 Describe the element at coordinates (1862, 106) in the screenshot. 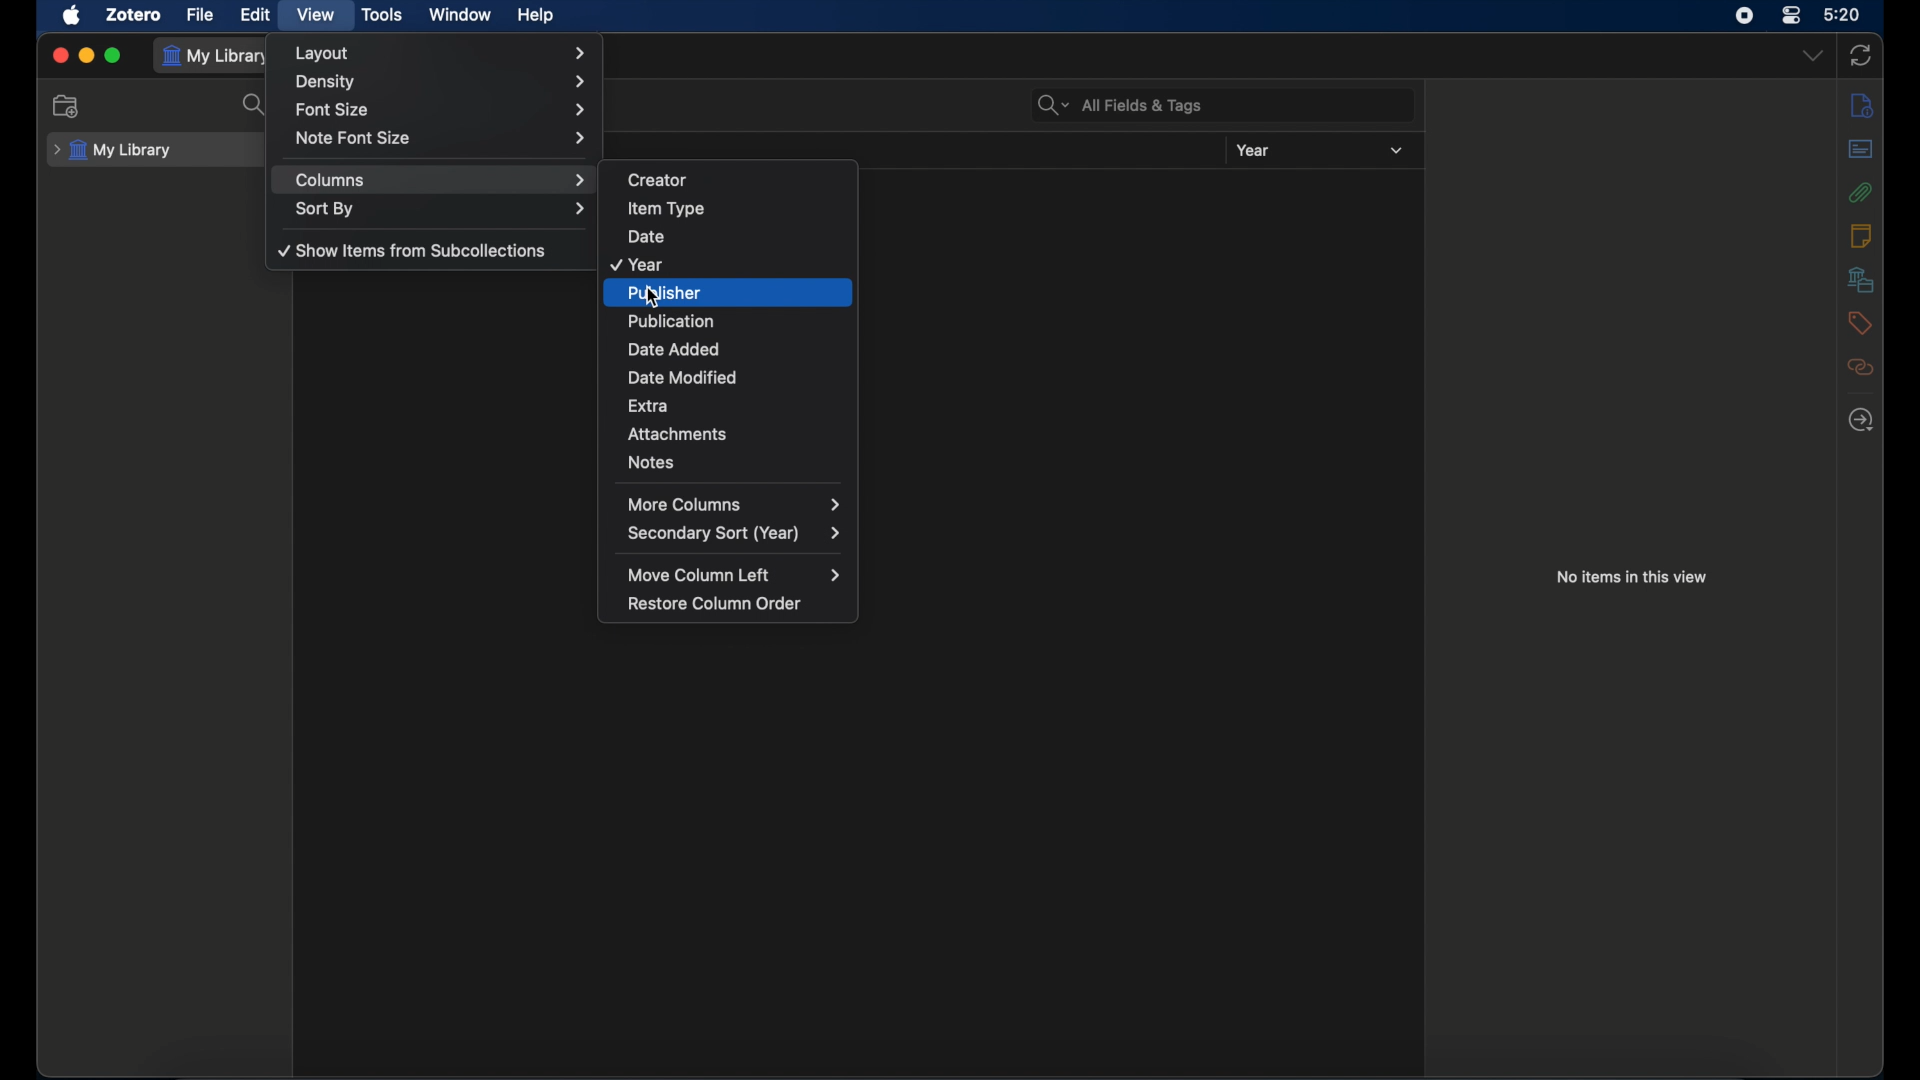

I see `info` at that location.